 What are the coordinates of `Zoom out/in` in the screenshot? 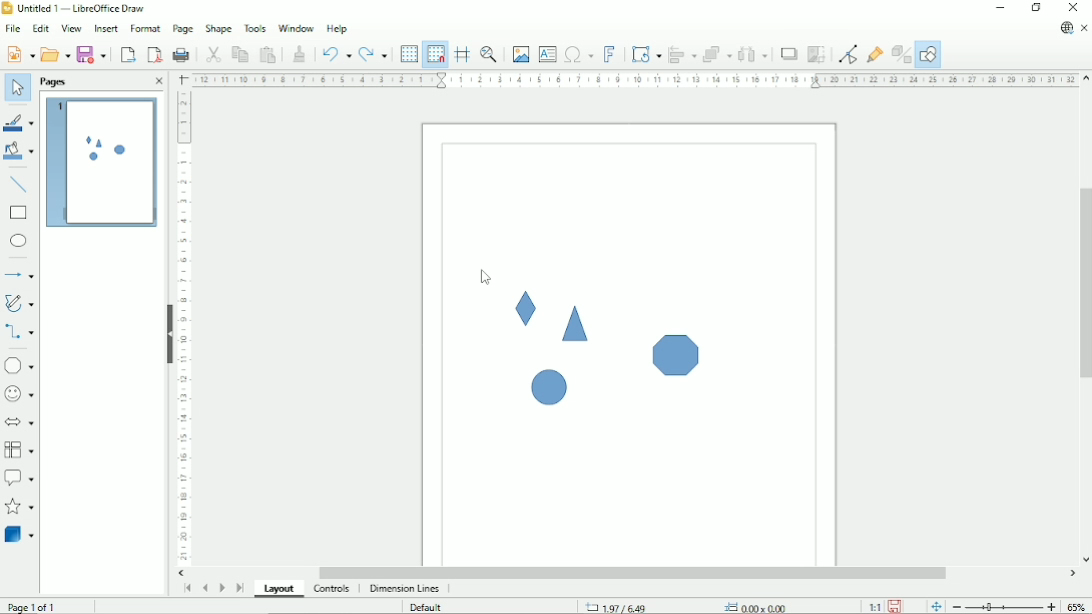 It's located at (1003, 607).